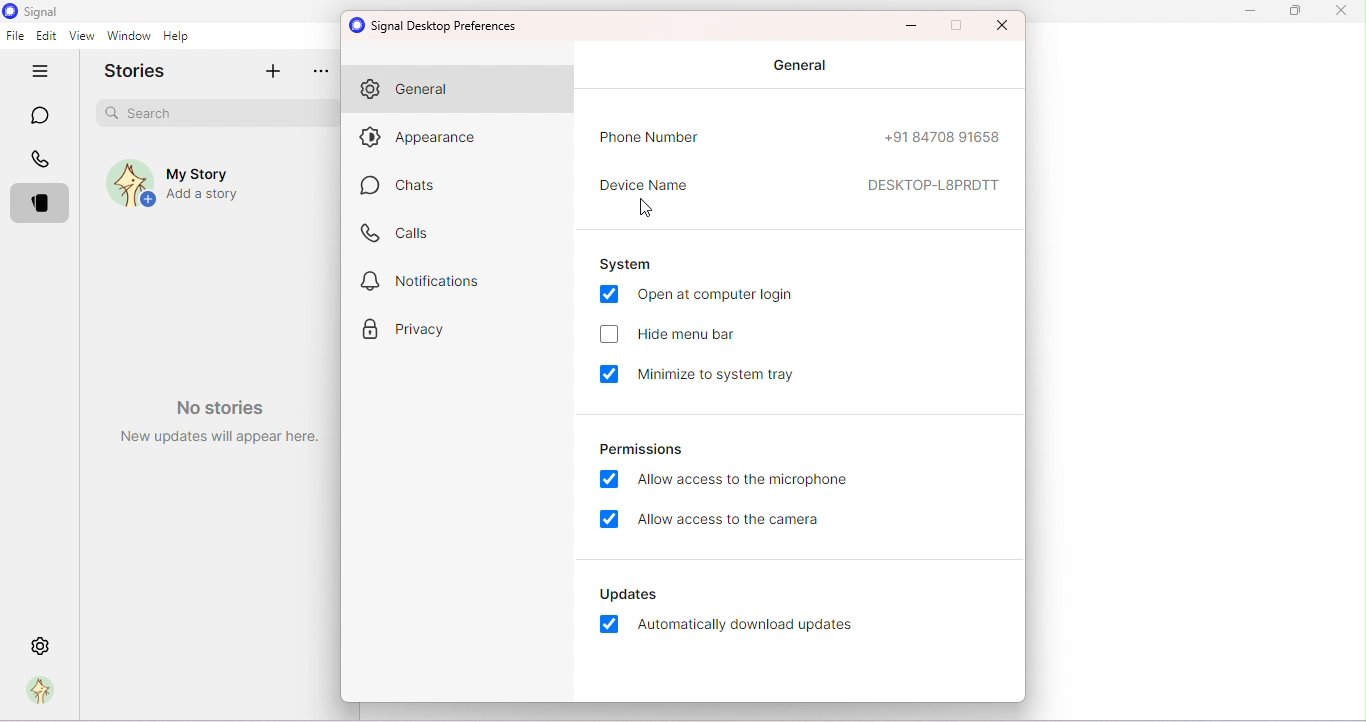 The width and height of the screenshot is (1366, 722). What do you see at coordinates (324, 70) in the screenshot?
I see `more options` at bounding box center [324, 70].